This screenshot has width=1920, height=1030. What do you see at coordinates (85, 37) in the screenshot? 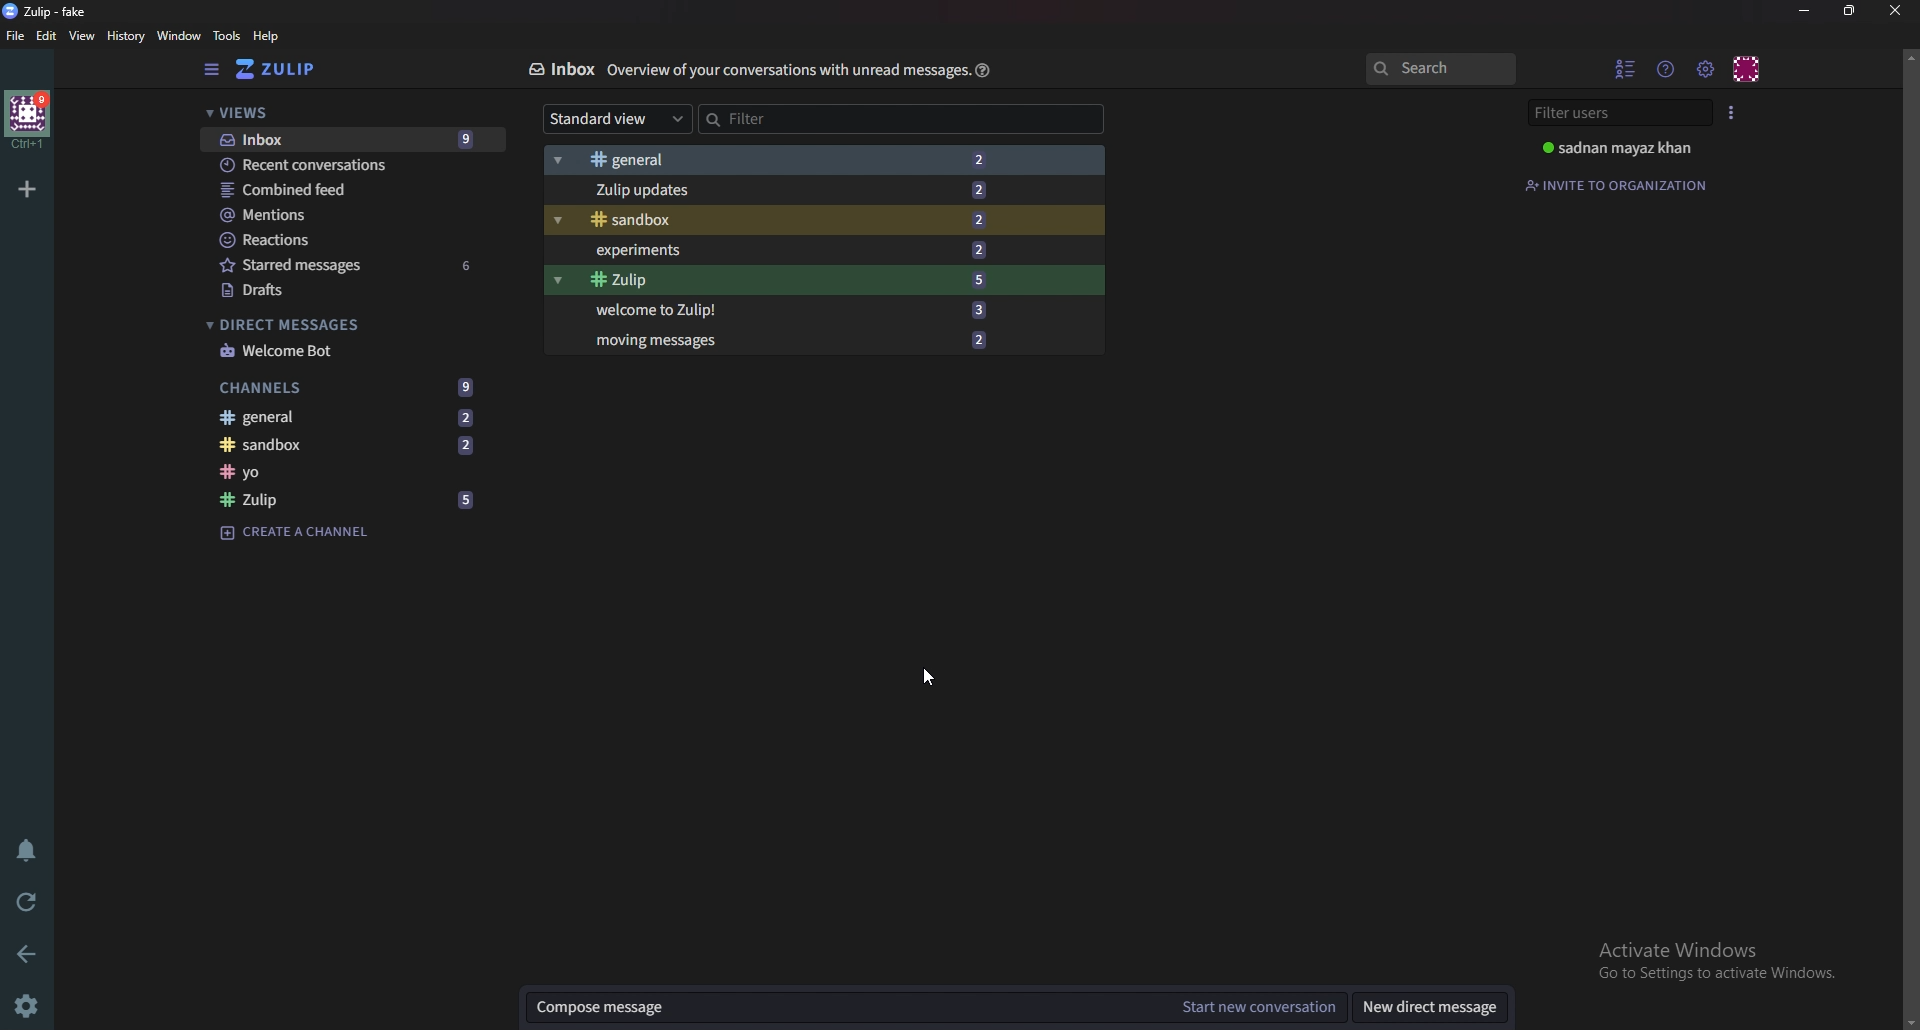
I see `view` at bounding box center [85, 37].